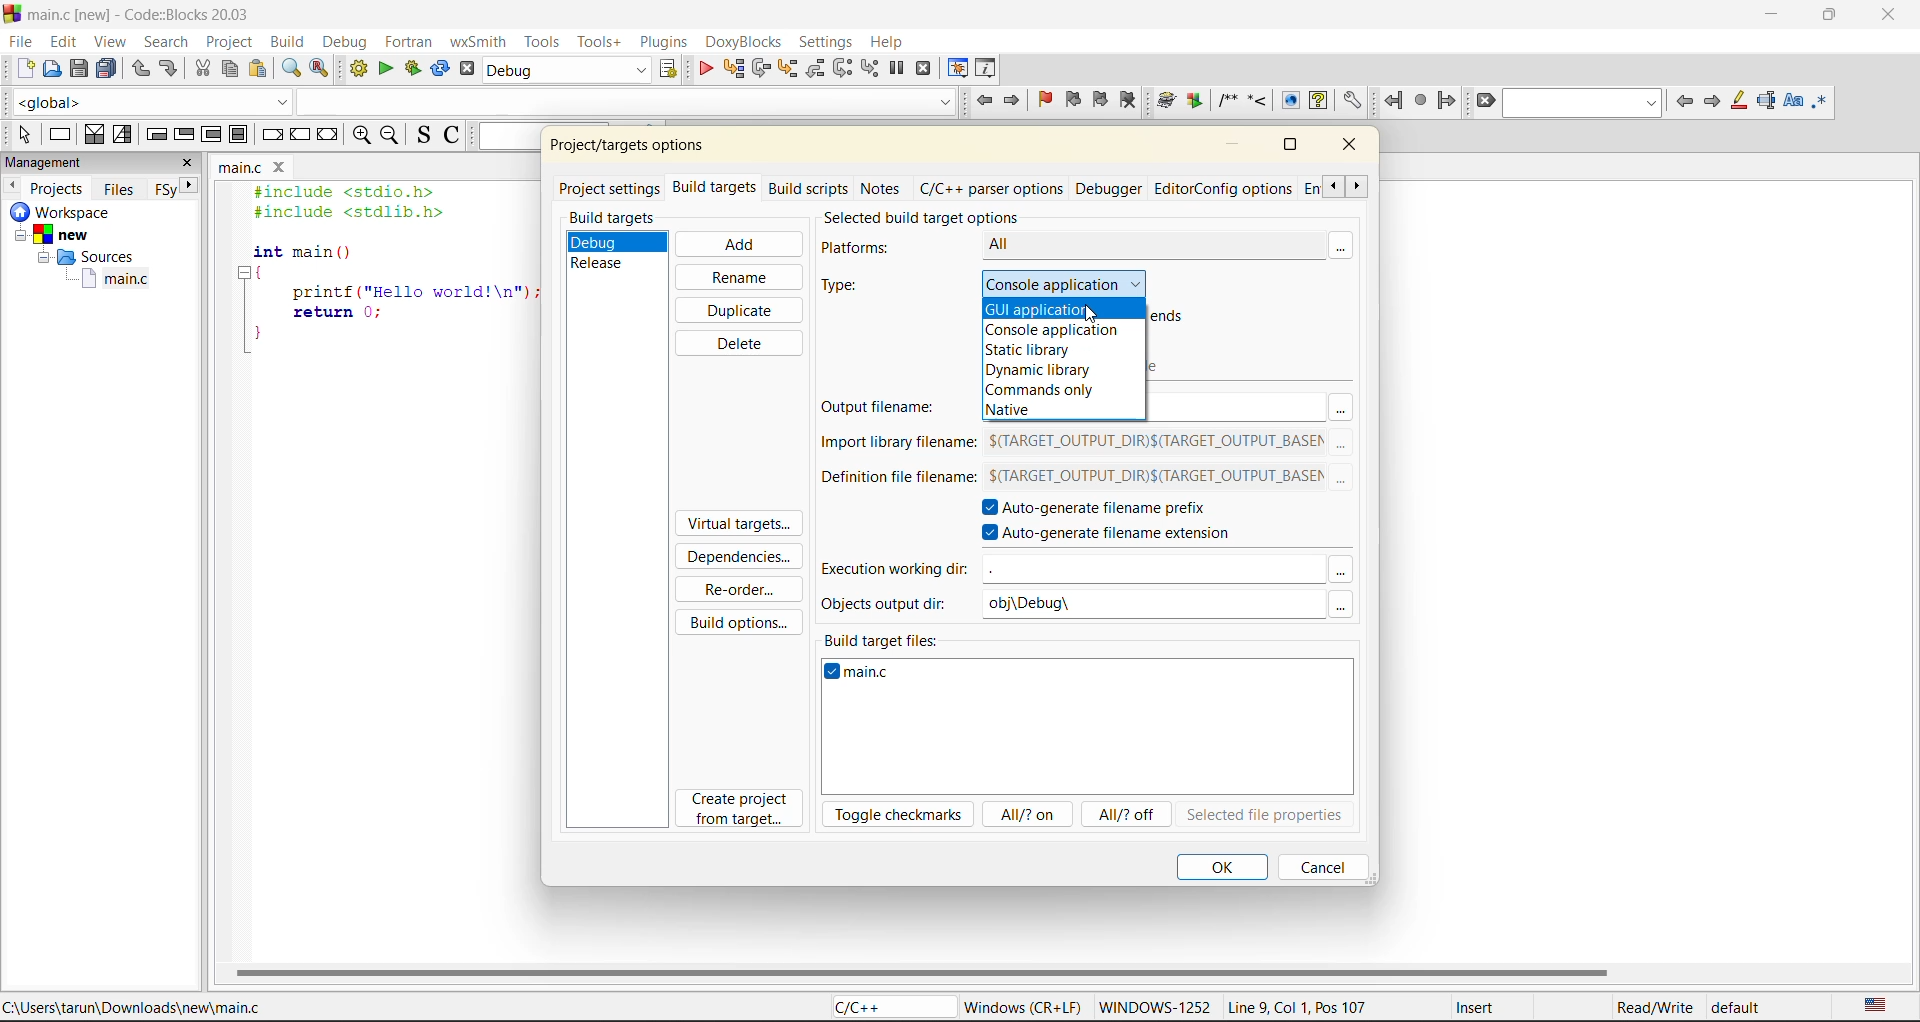 This screenshot has height=1022, width=1920. Describe the element at coordinates (300, 136) in the screenshot. I see `continue instruction` at that location.